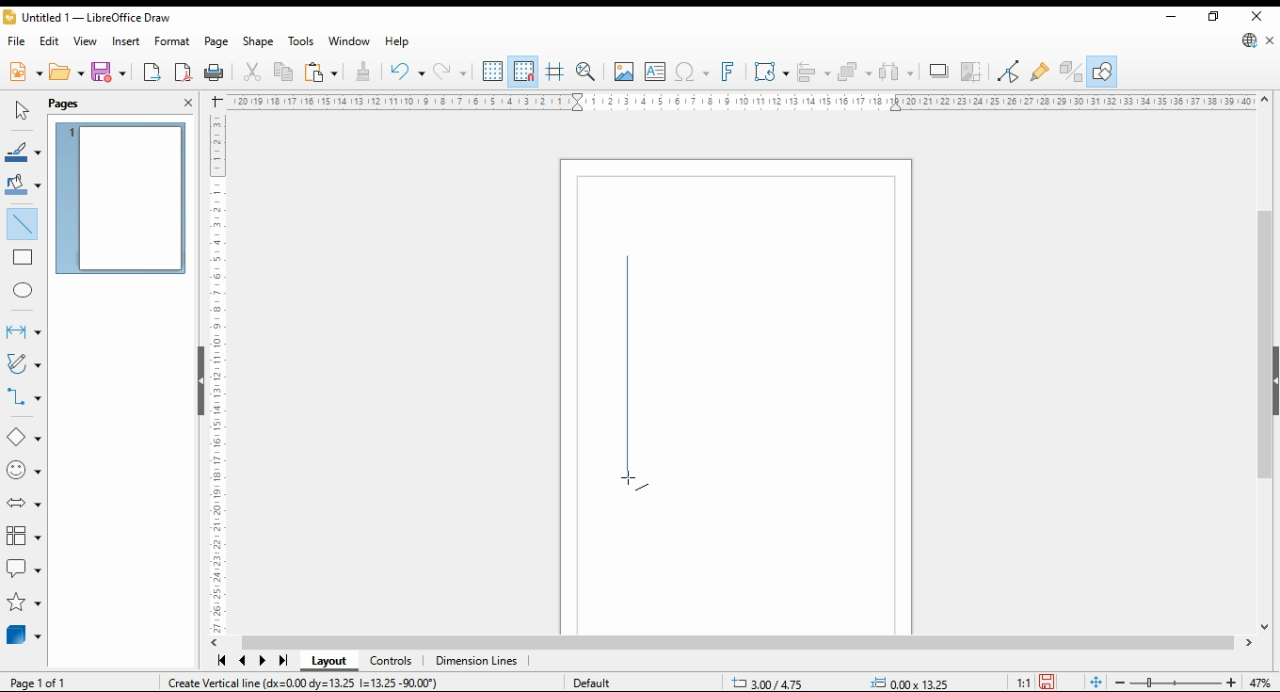 The width and height of the screenshot is (1280, 692). What do you see at coordinates (772, 72) in the screenshot?
I see `transformations` at bounding box center [772, 72].